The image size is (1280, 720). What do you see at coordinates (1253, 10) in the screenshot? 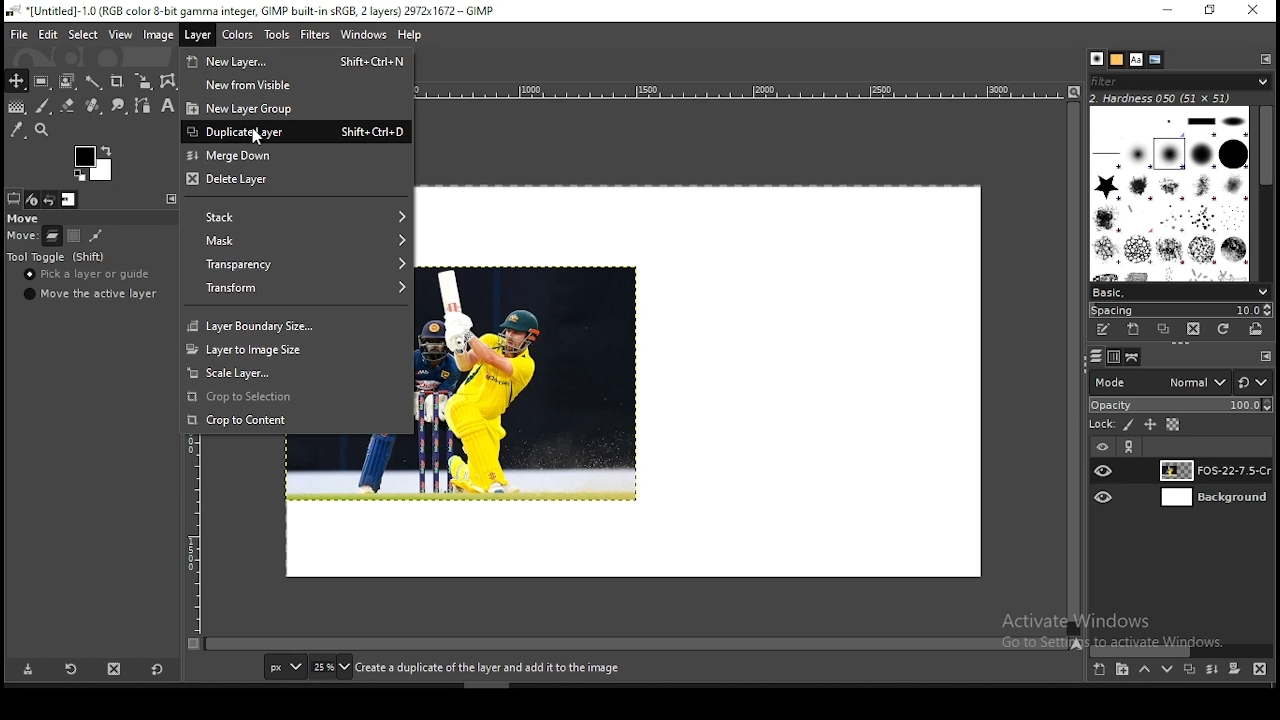
I see `close` at bounding box center [1253, 10].